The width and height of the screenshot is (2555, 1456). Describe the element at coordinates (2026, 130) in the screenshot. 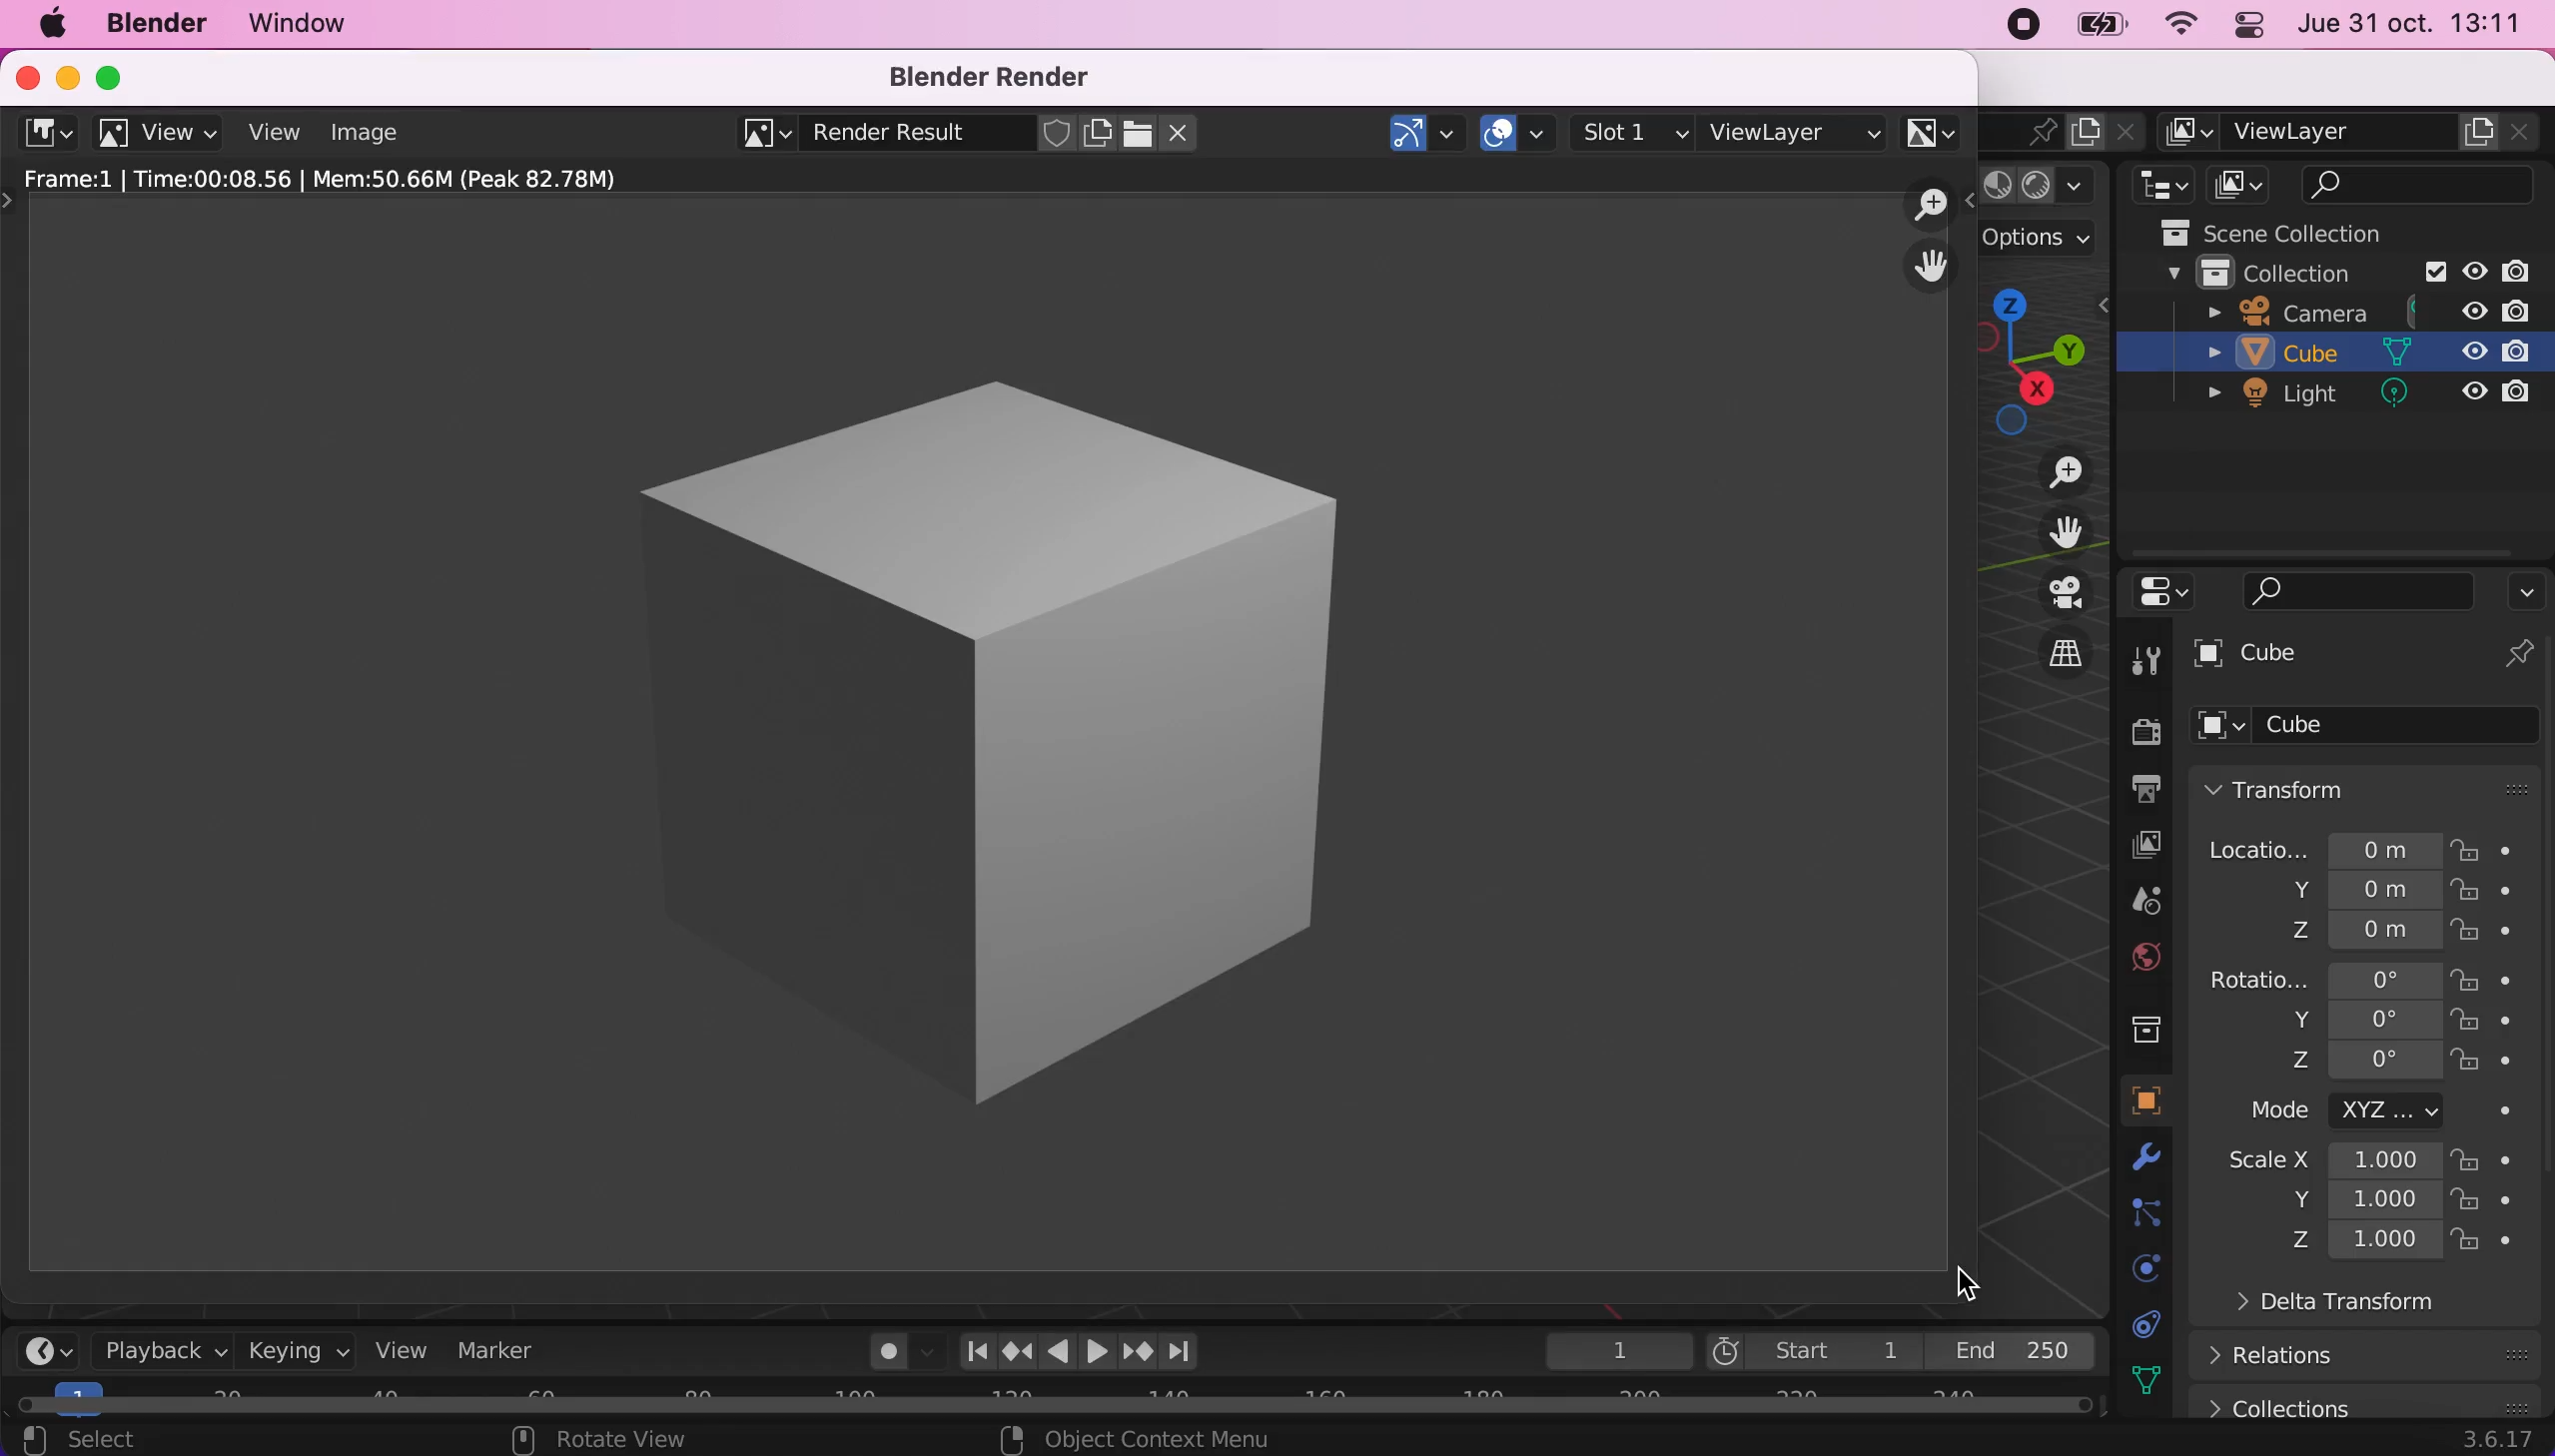

I see `scene` at that location.